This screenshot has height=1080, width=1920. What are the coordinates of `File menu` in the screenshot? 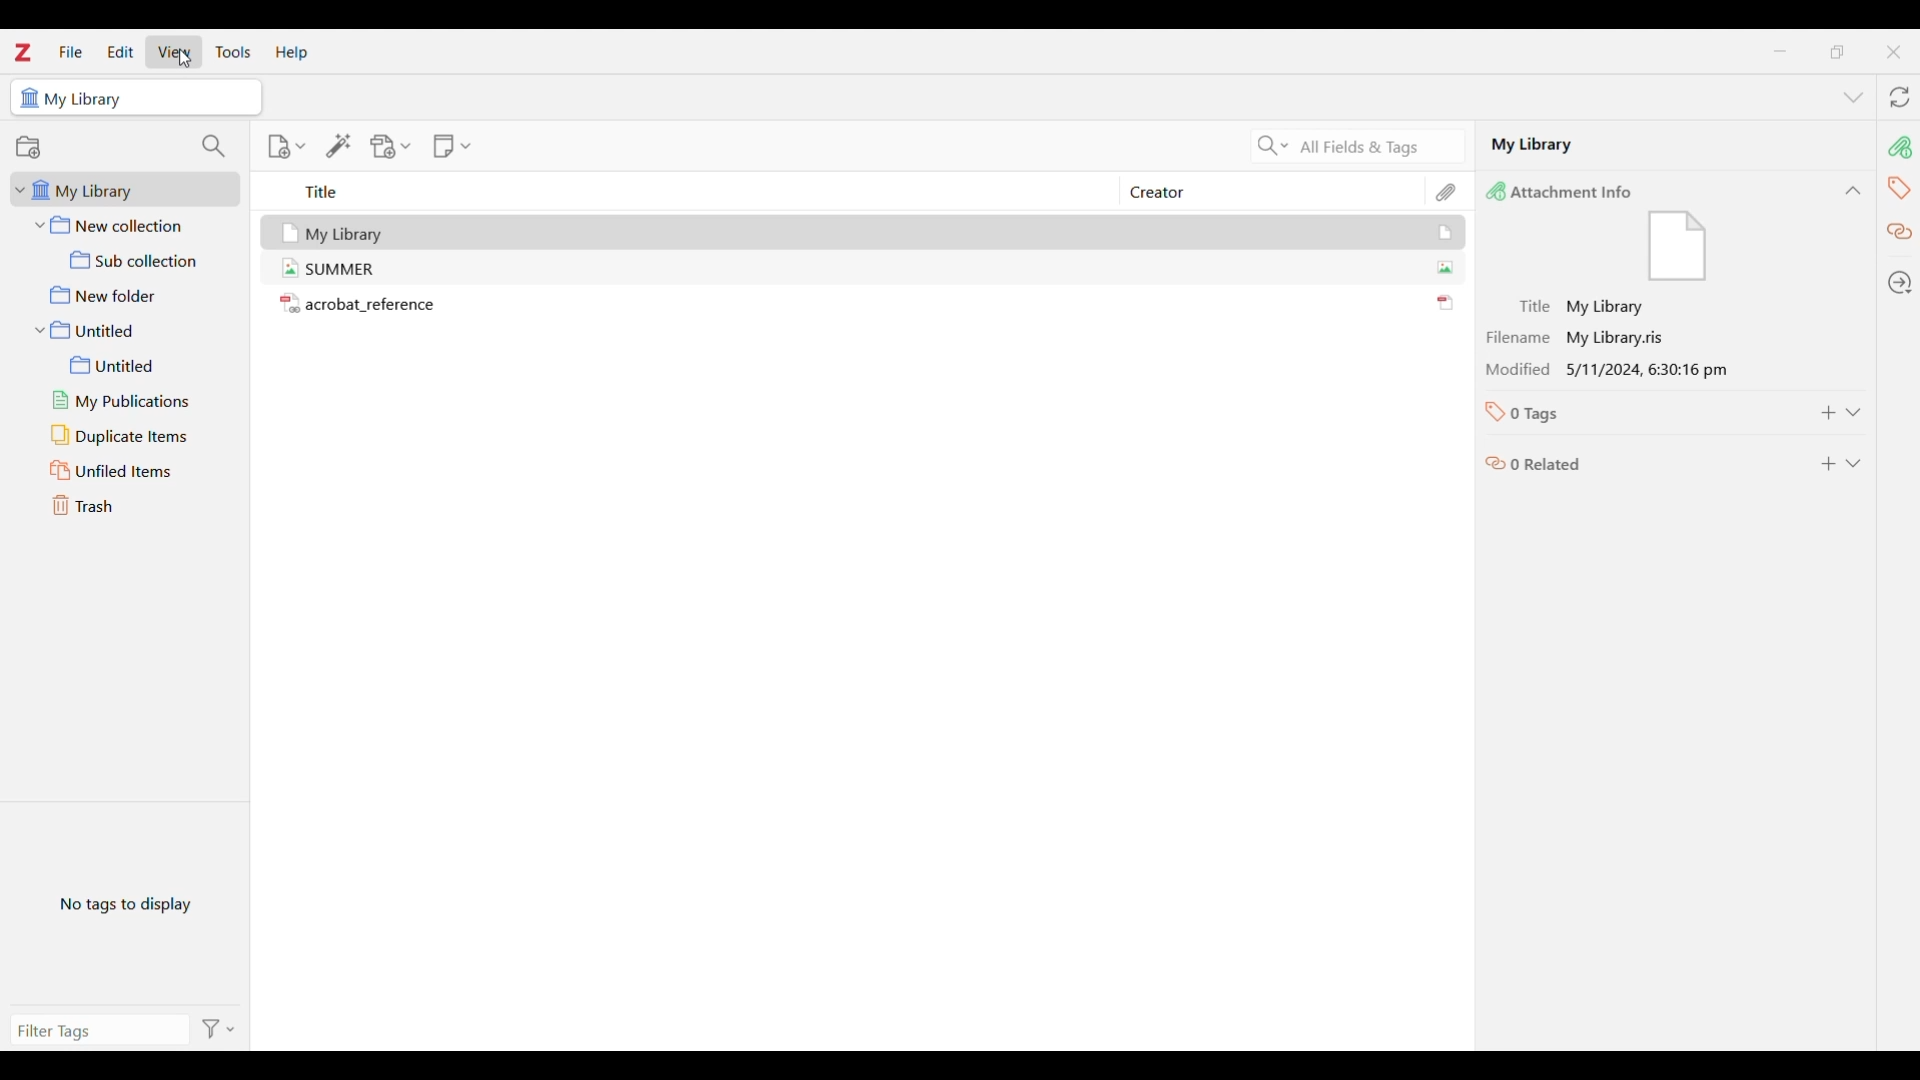 It's located at (71, 51).